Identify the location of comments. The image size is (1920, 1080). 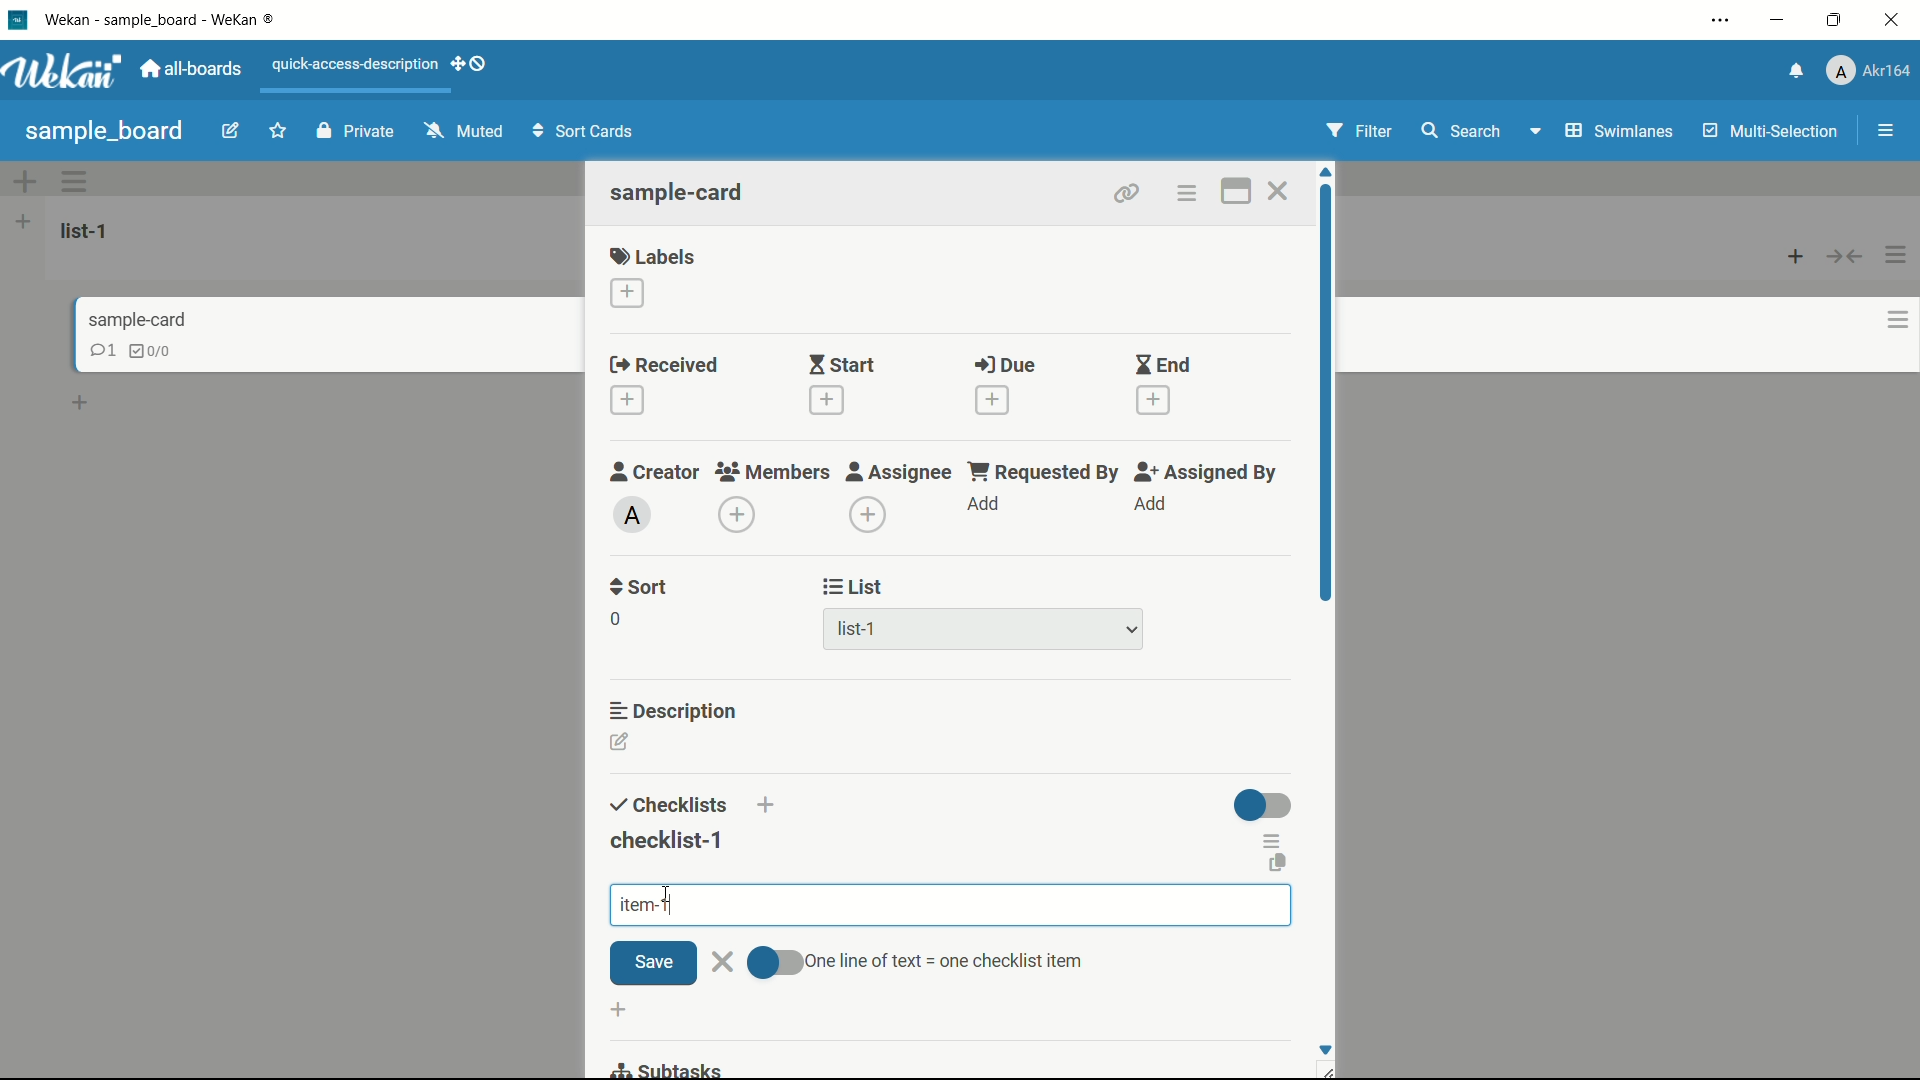
(101, 348).